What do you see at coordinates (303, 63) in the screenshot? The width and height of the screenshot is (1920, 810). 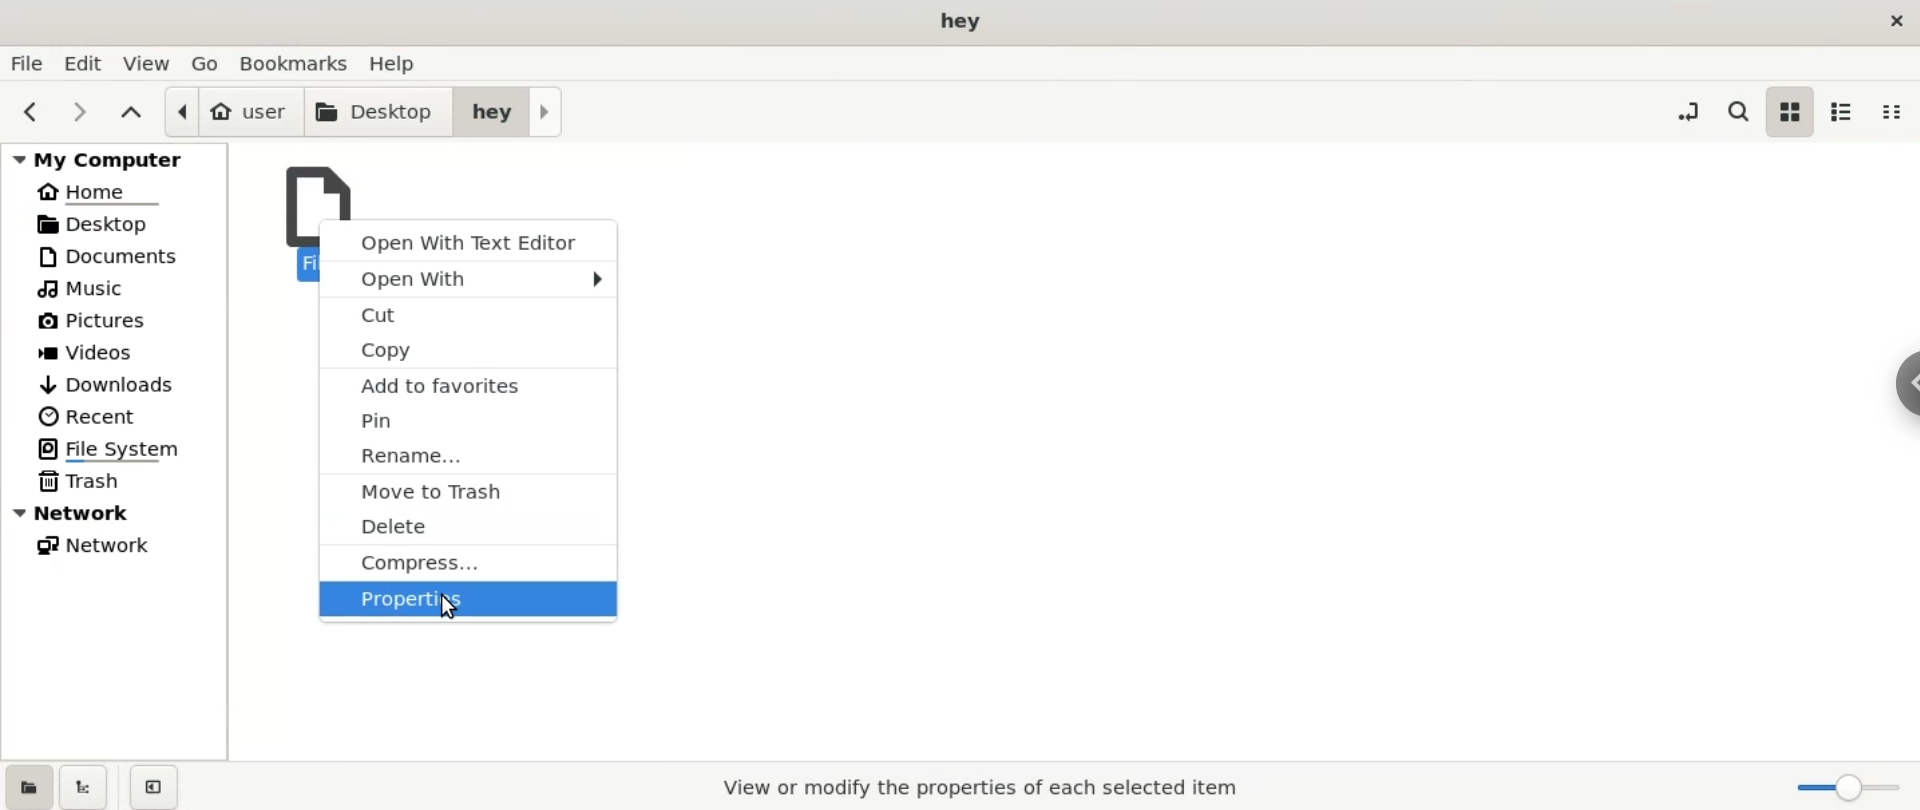 I see `bookmarks` at bounding box center [303, 63].